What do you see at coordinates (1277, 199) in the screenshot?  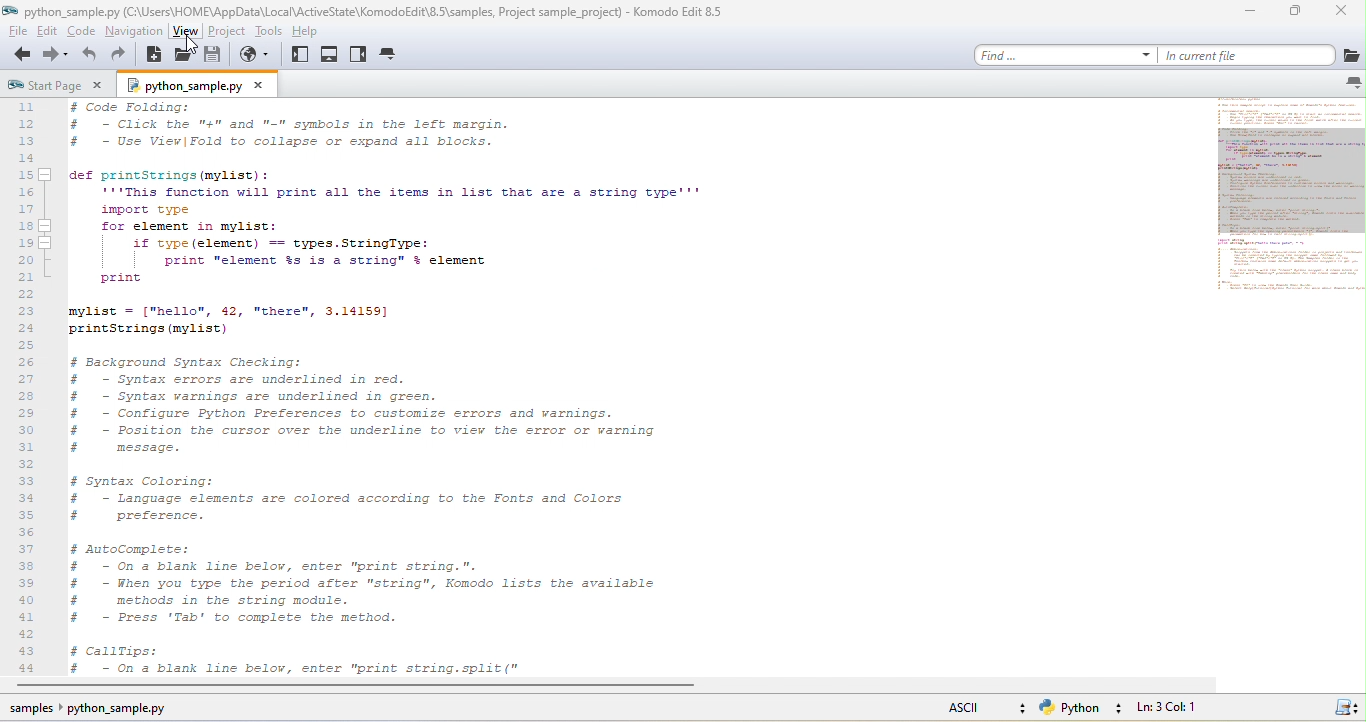 I see `mini map` at bounding box center [1277, 199].